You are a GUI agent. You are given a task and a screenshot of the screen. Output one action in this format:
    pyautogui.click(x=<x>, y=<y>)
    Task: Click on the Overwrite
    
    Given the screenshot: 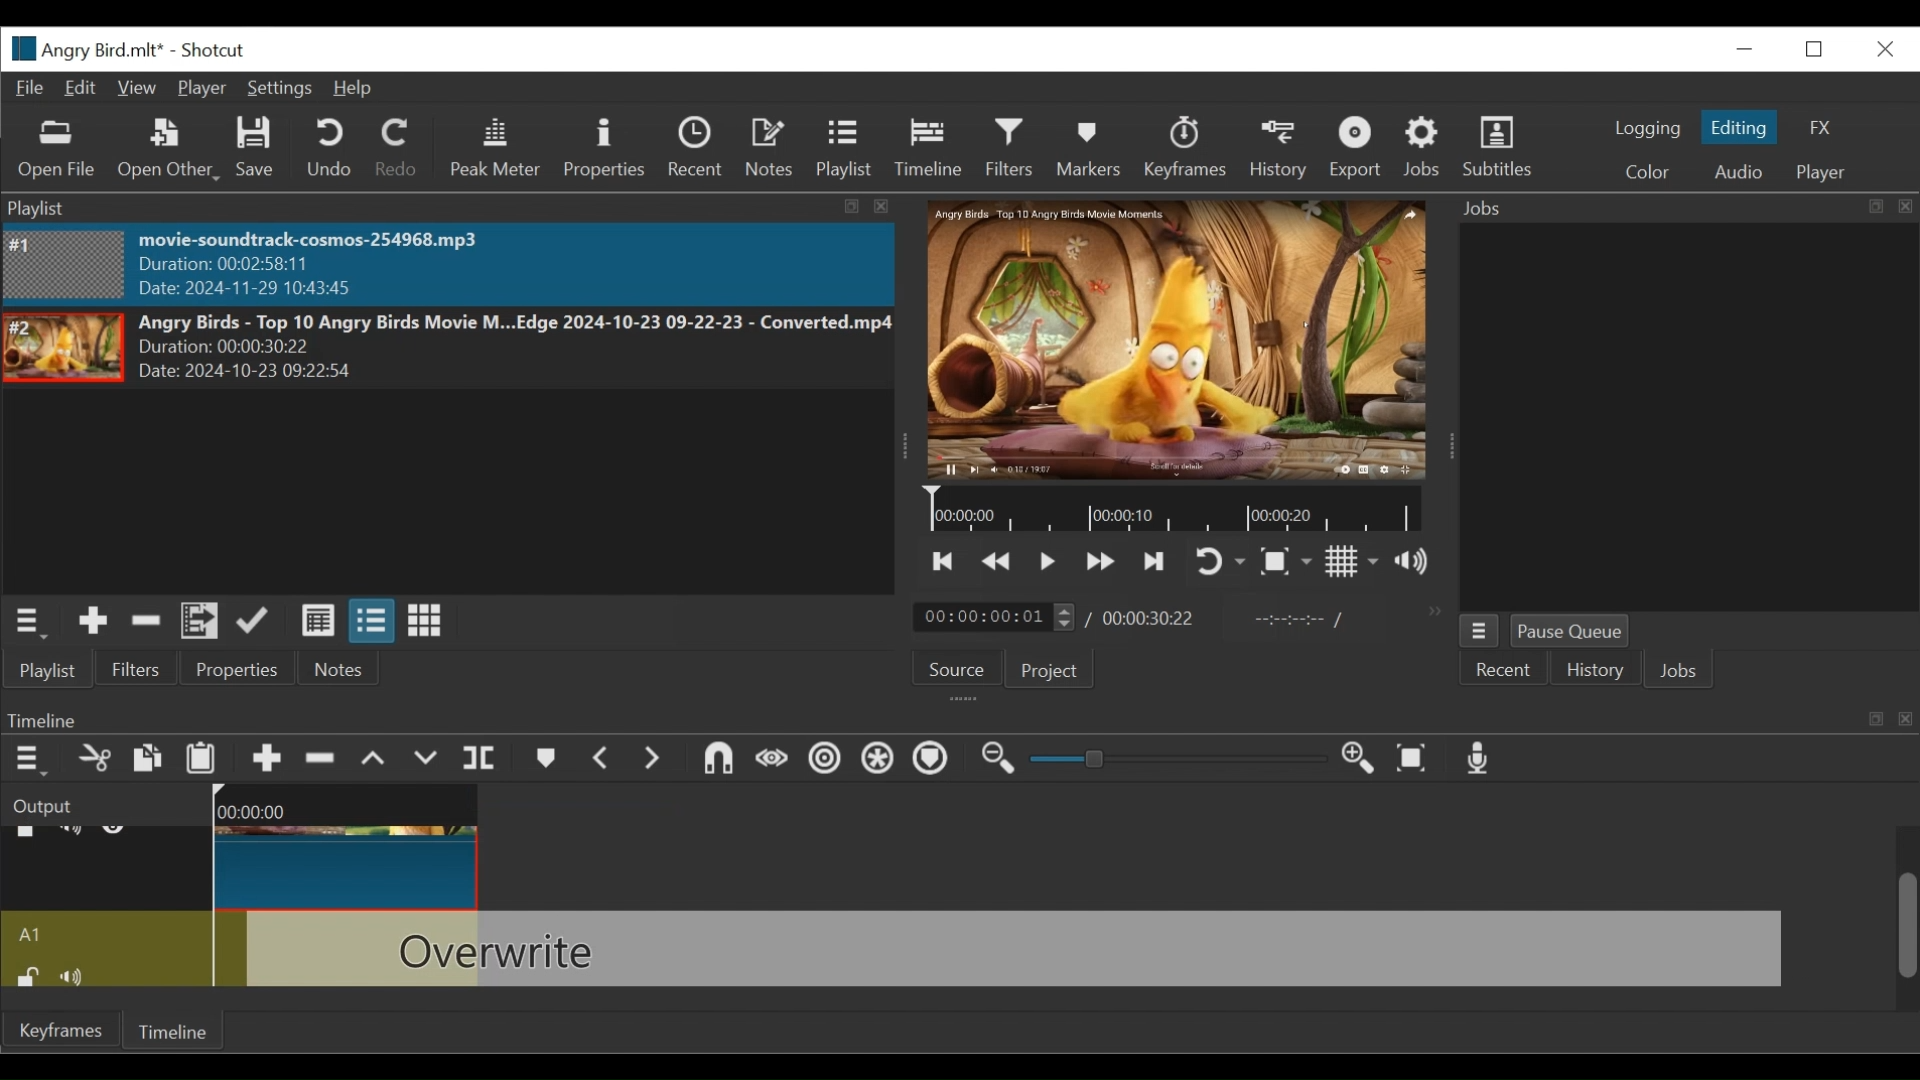 What is the action you would take?
    pyautogui.click(x=1013, y=951)
    